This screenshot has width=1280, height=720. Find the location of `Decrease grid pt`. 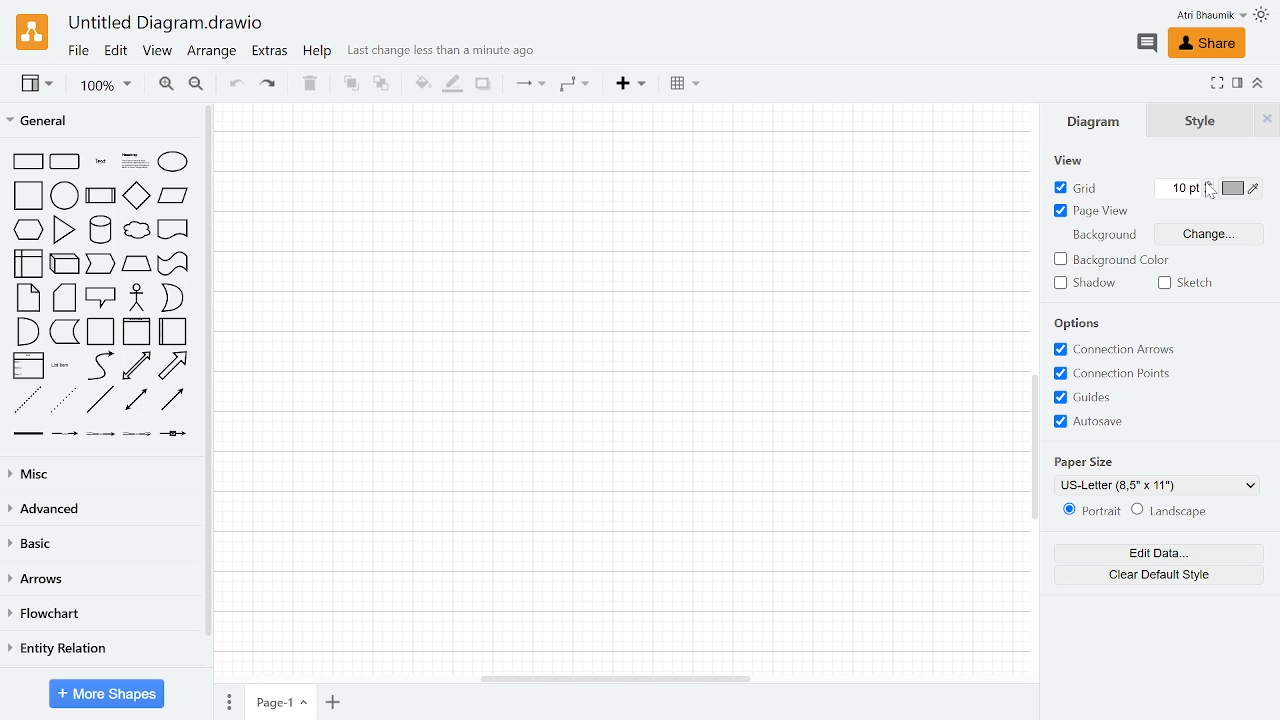

Decrease grid pt is located at coordinates (1213, 193).